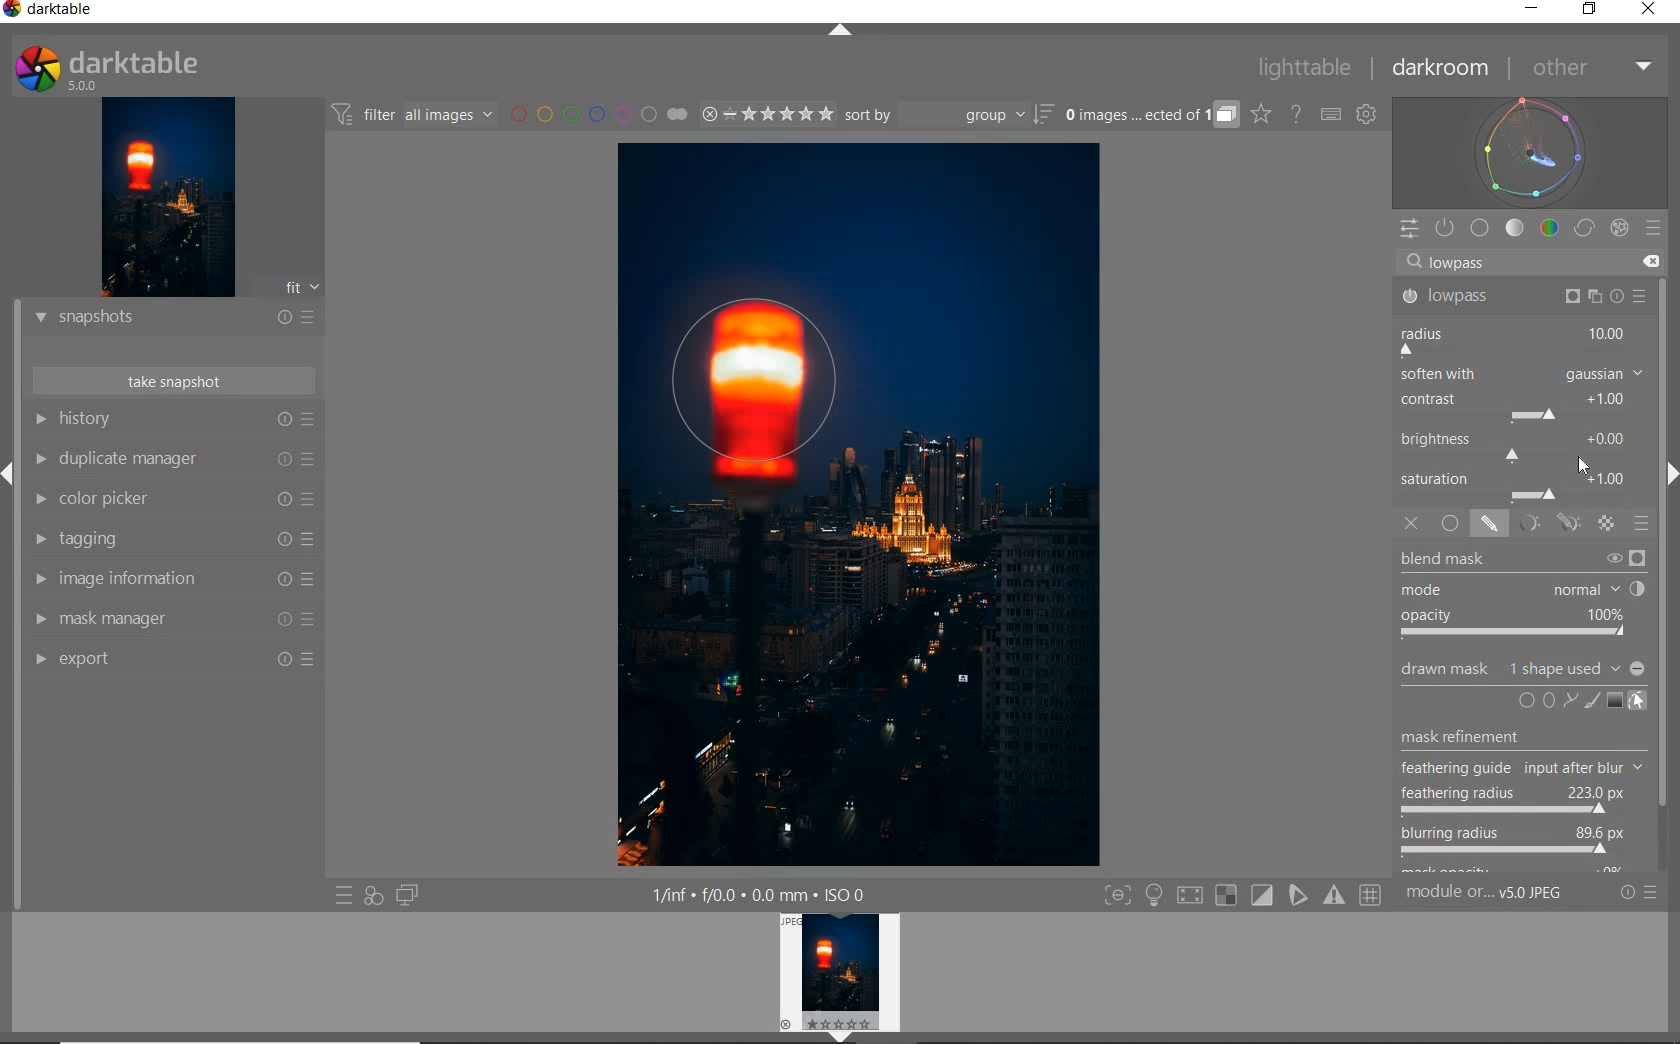 This screenshot has height=1044, width=1680. I want to click on EFFECT, so click(1619, 227).